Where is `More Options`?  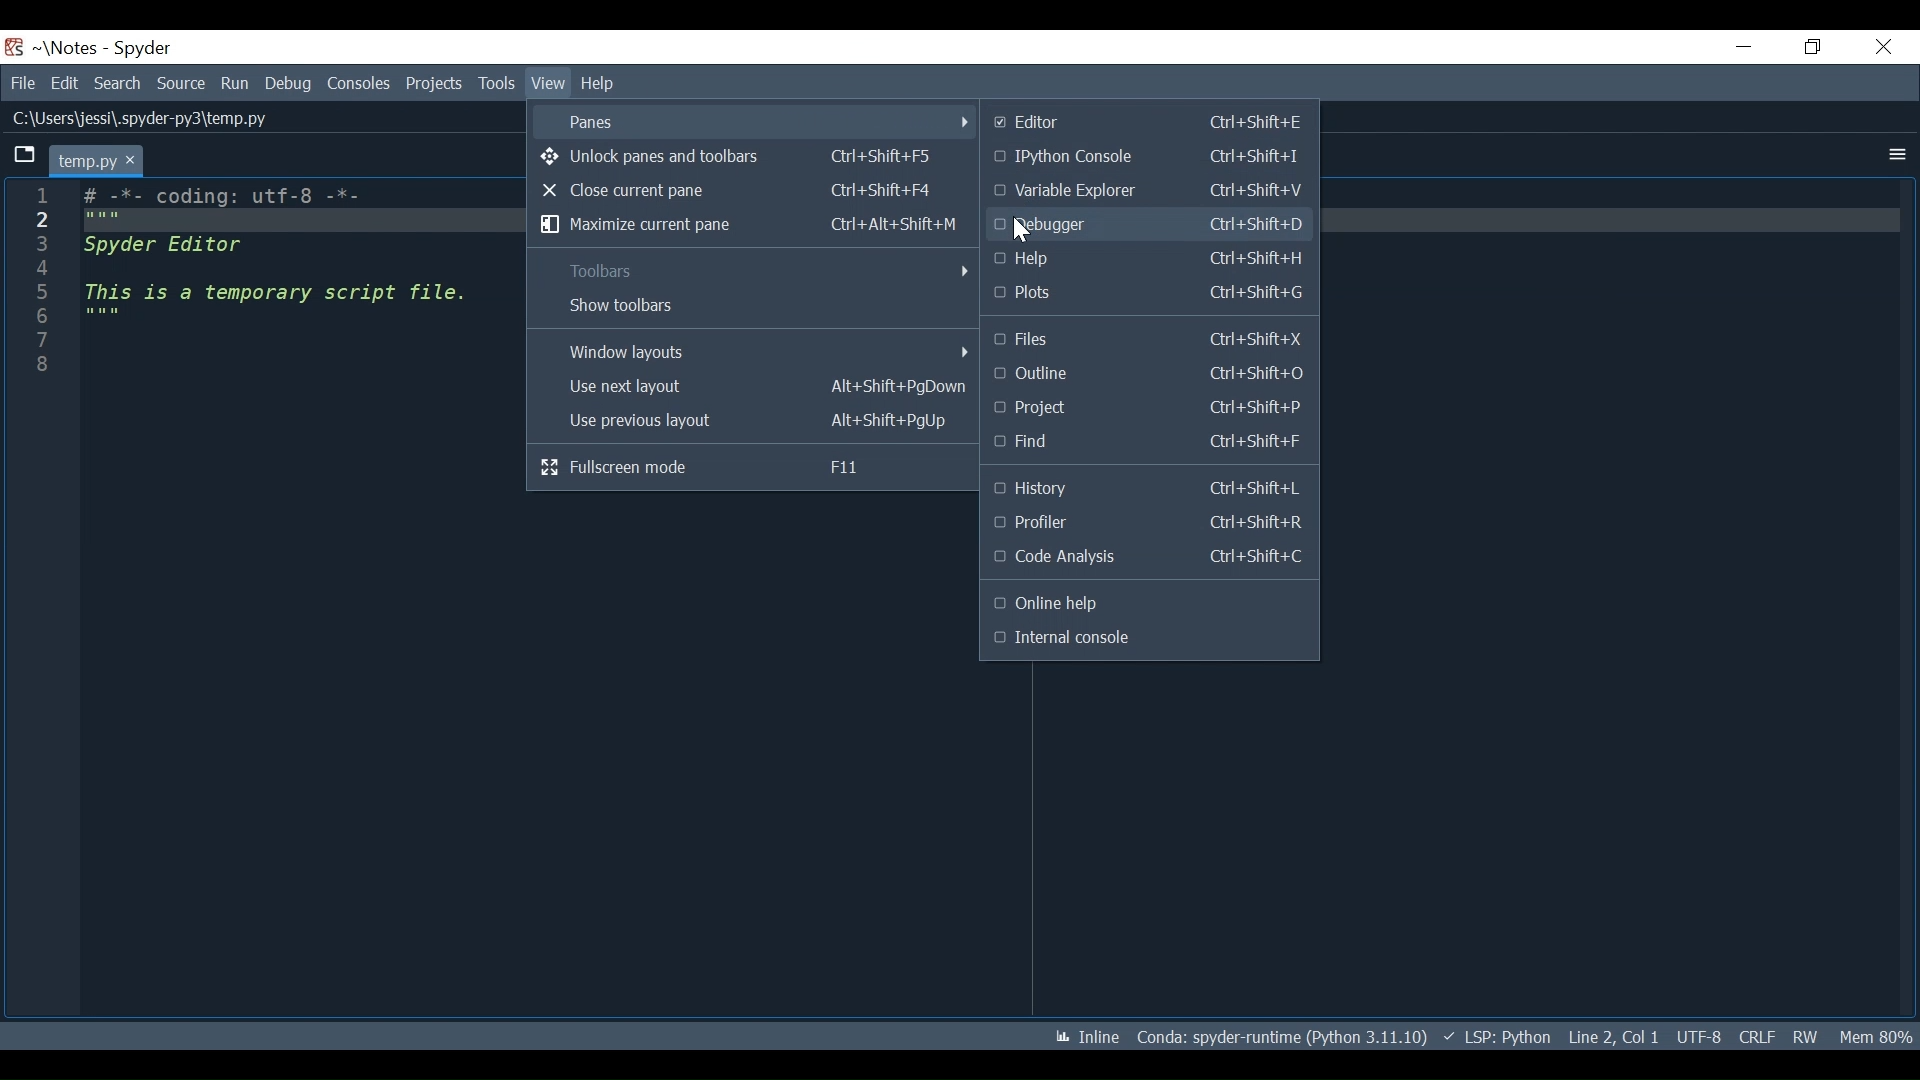 More Options is located at coordinates (1897, 156).